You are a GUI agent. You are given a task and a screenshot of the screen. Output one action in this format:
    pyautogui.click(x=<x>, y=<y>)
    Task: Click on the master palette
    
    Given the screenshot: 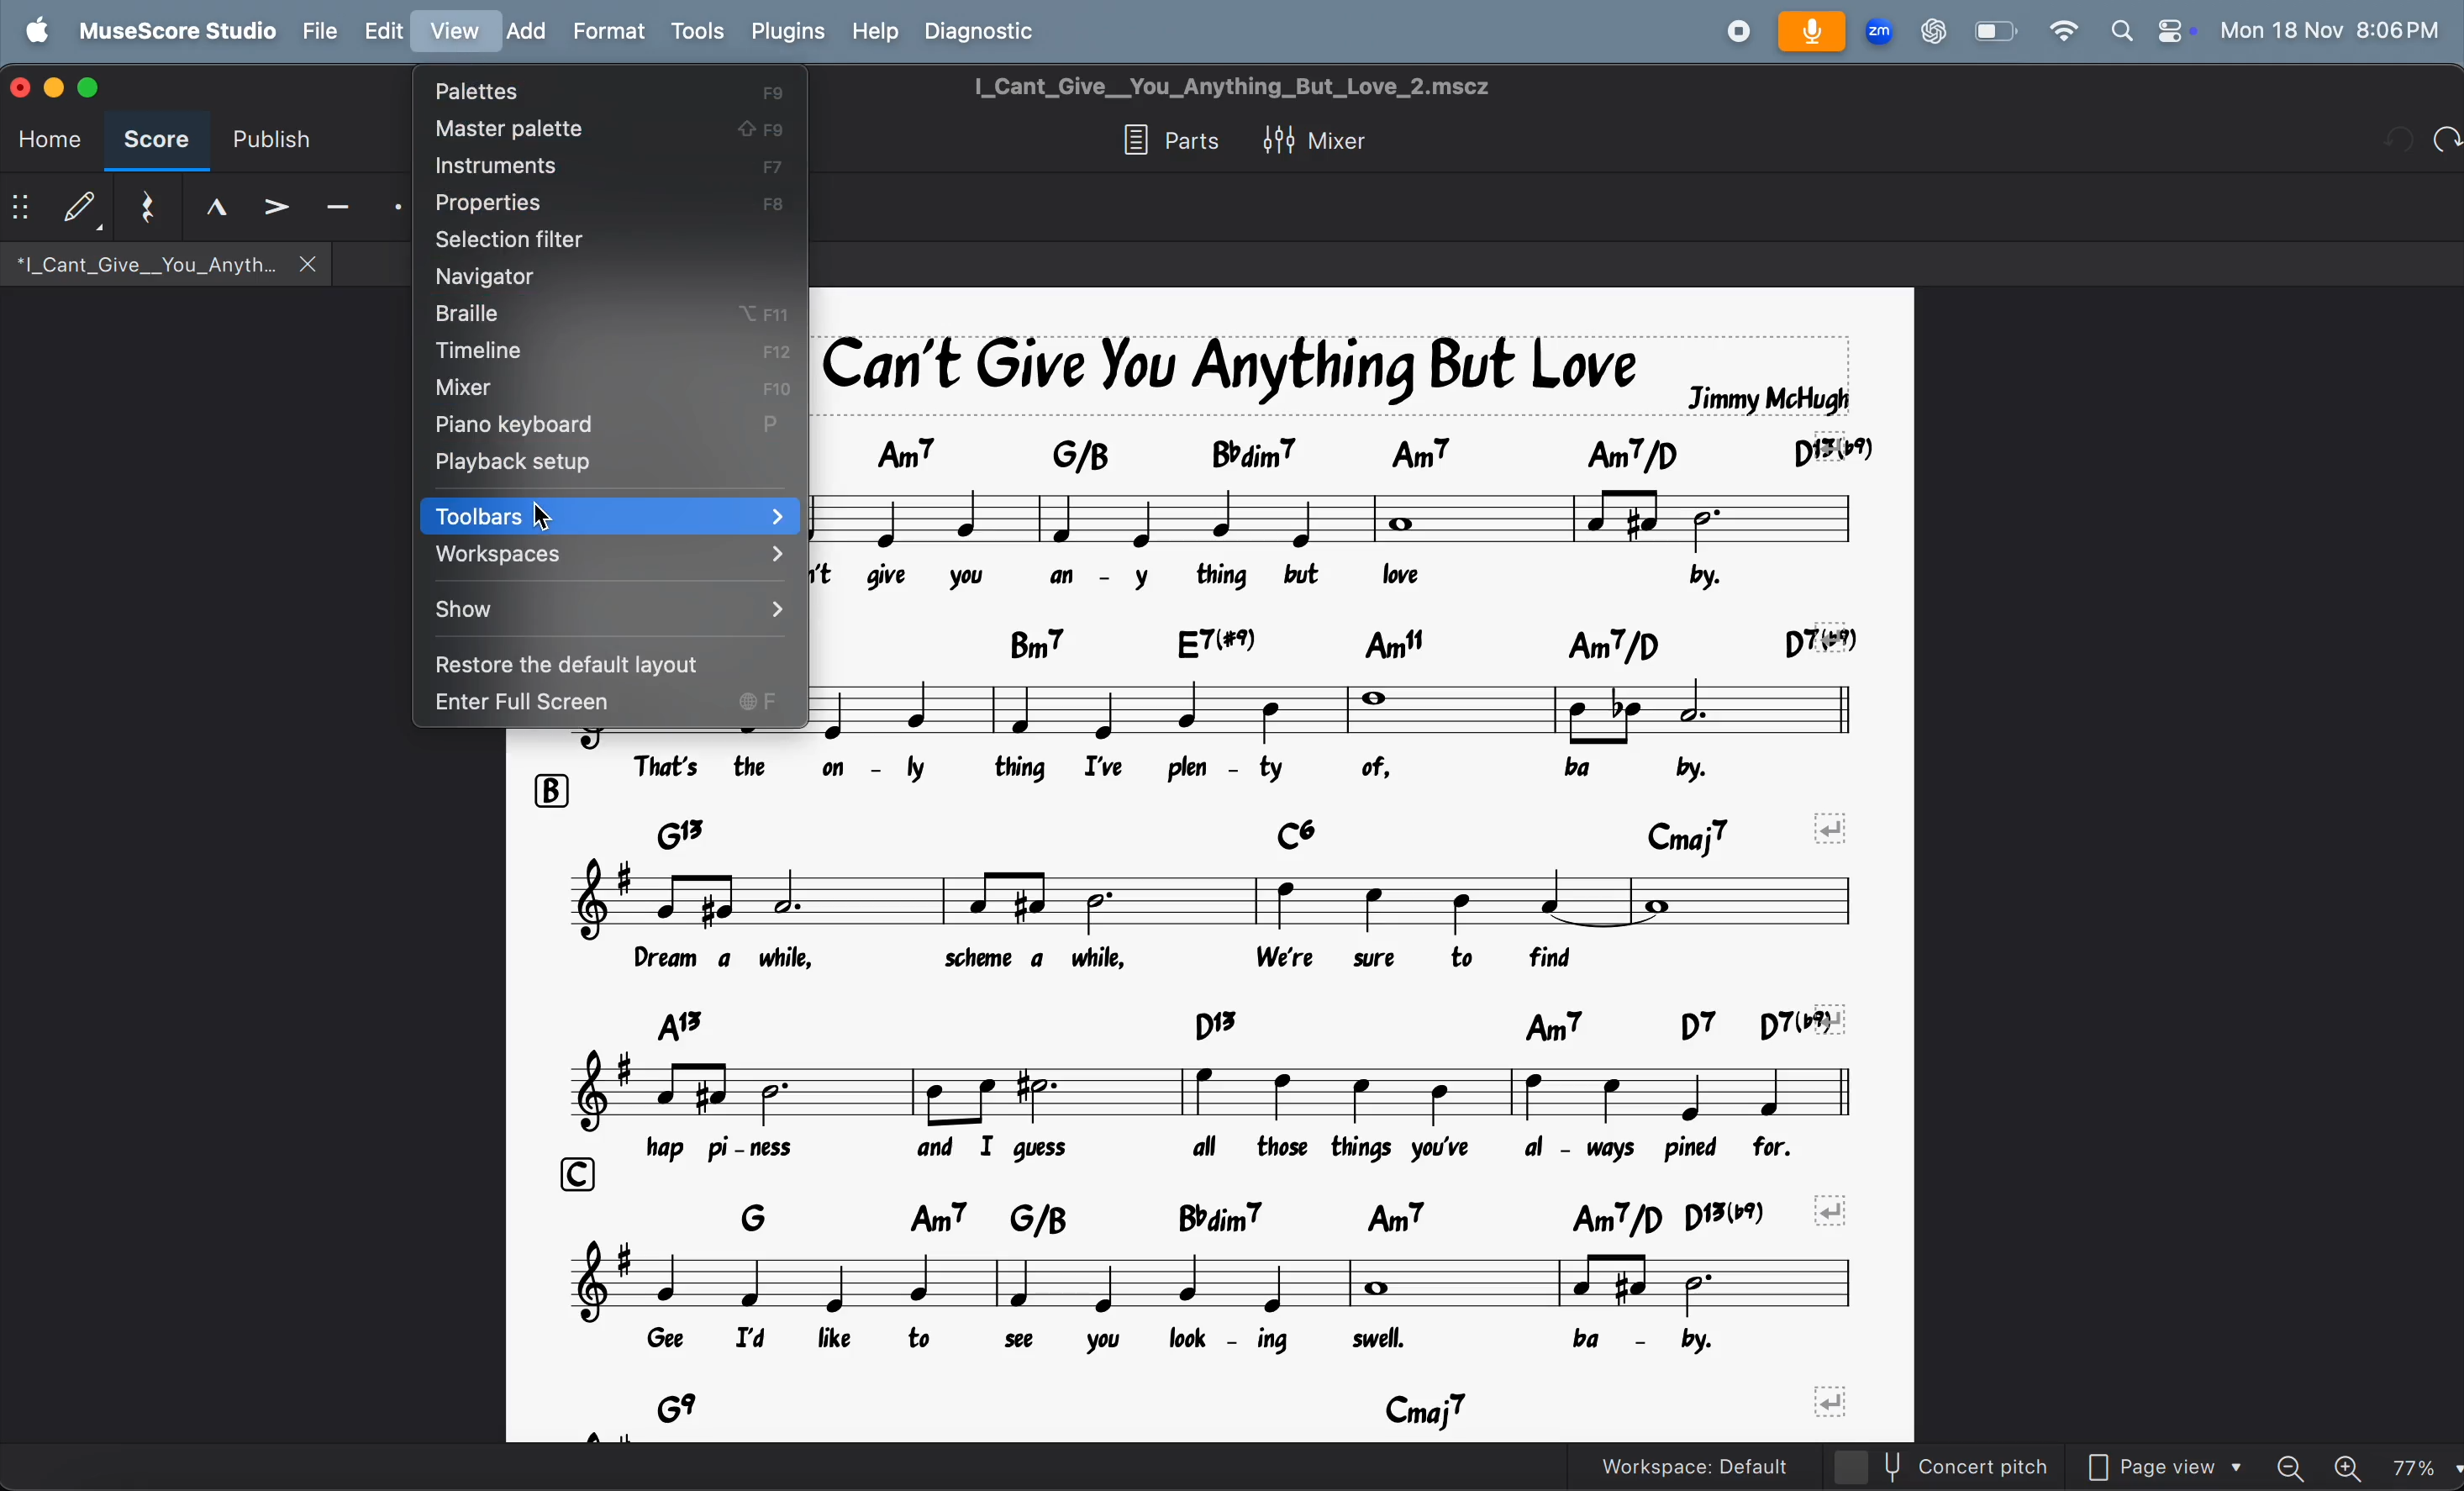 What is the action you would take?
    pyautogui.click(x=613, y=130)
    